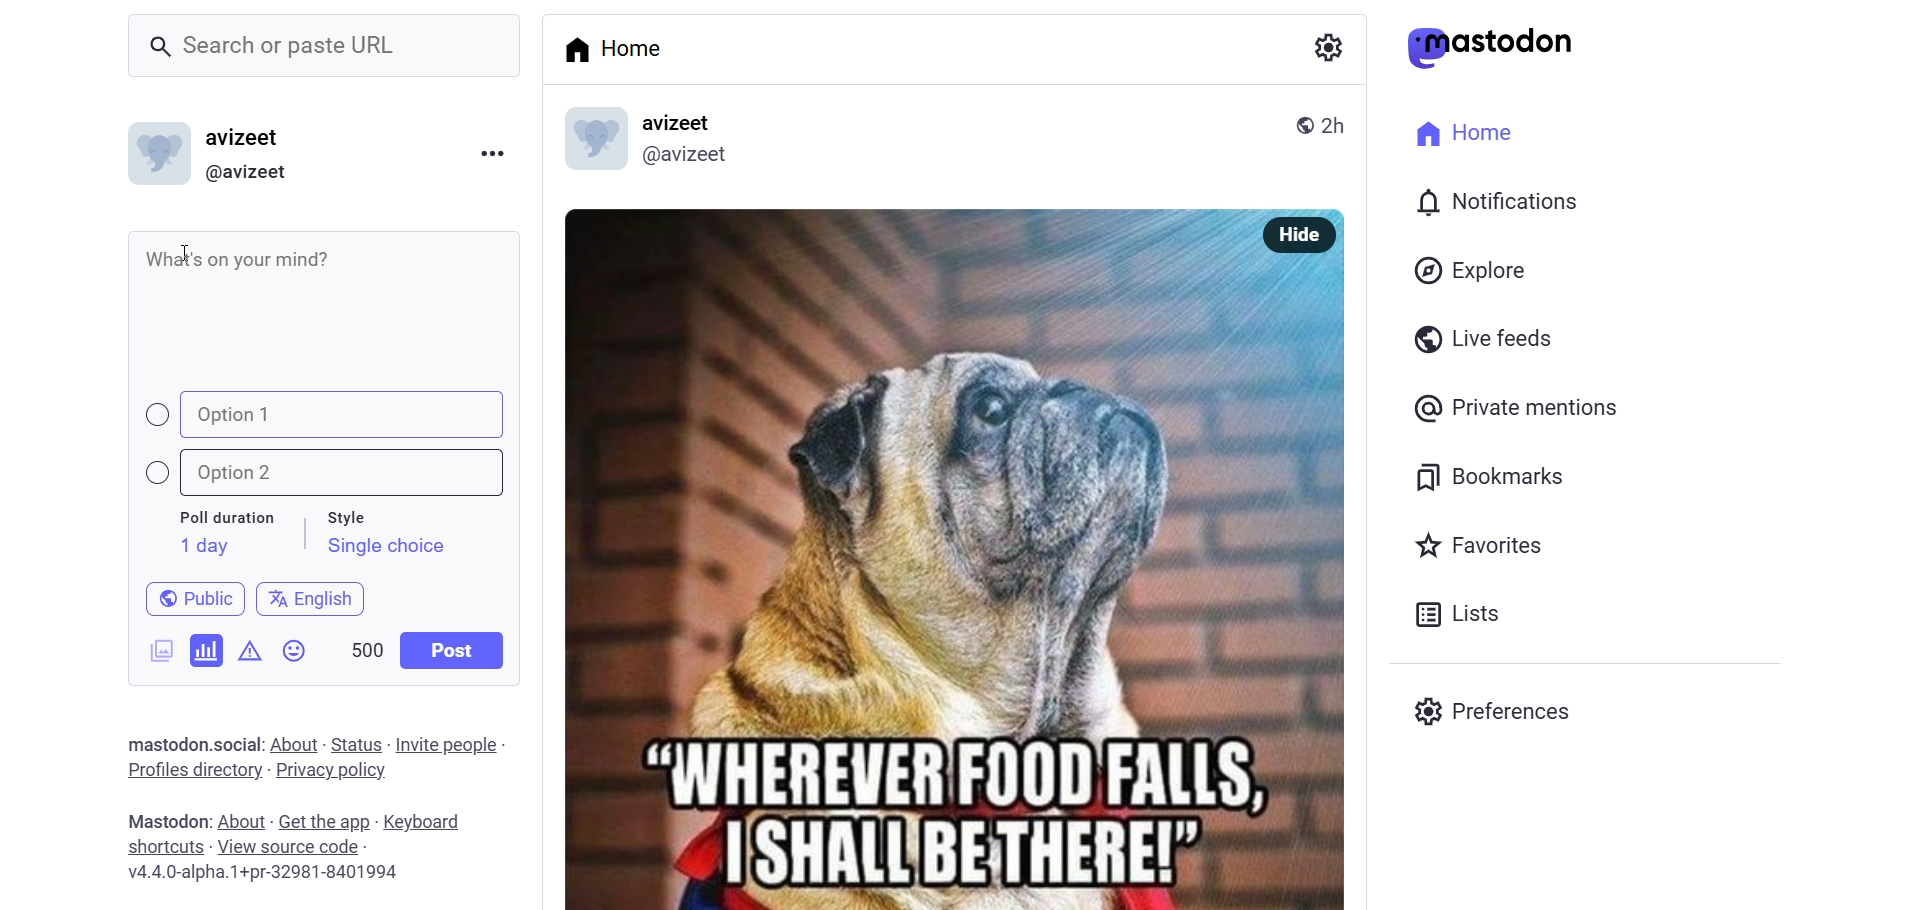 The height and width of the screenshot is (910, 1908). I want to click on style, so click(357, 514).